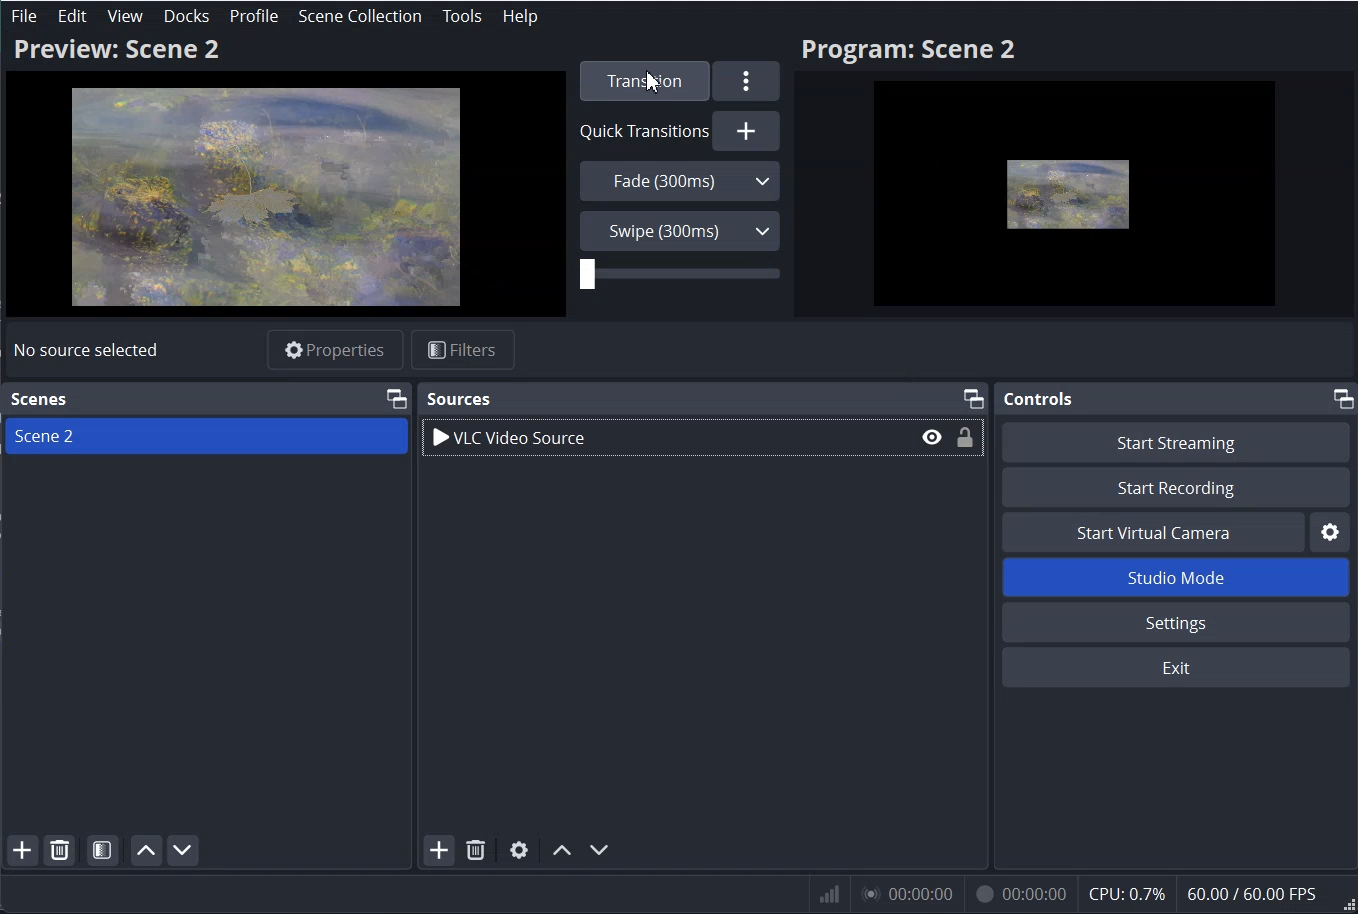  Describe the element at coordinates (124, 17) in the screenshot. I see `View` at that location.